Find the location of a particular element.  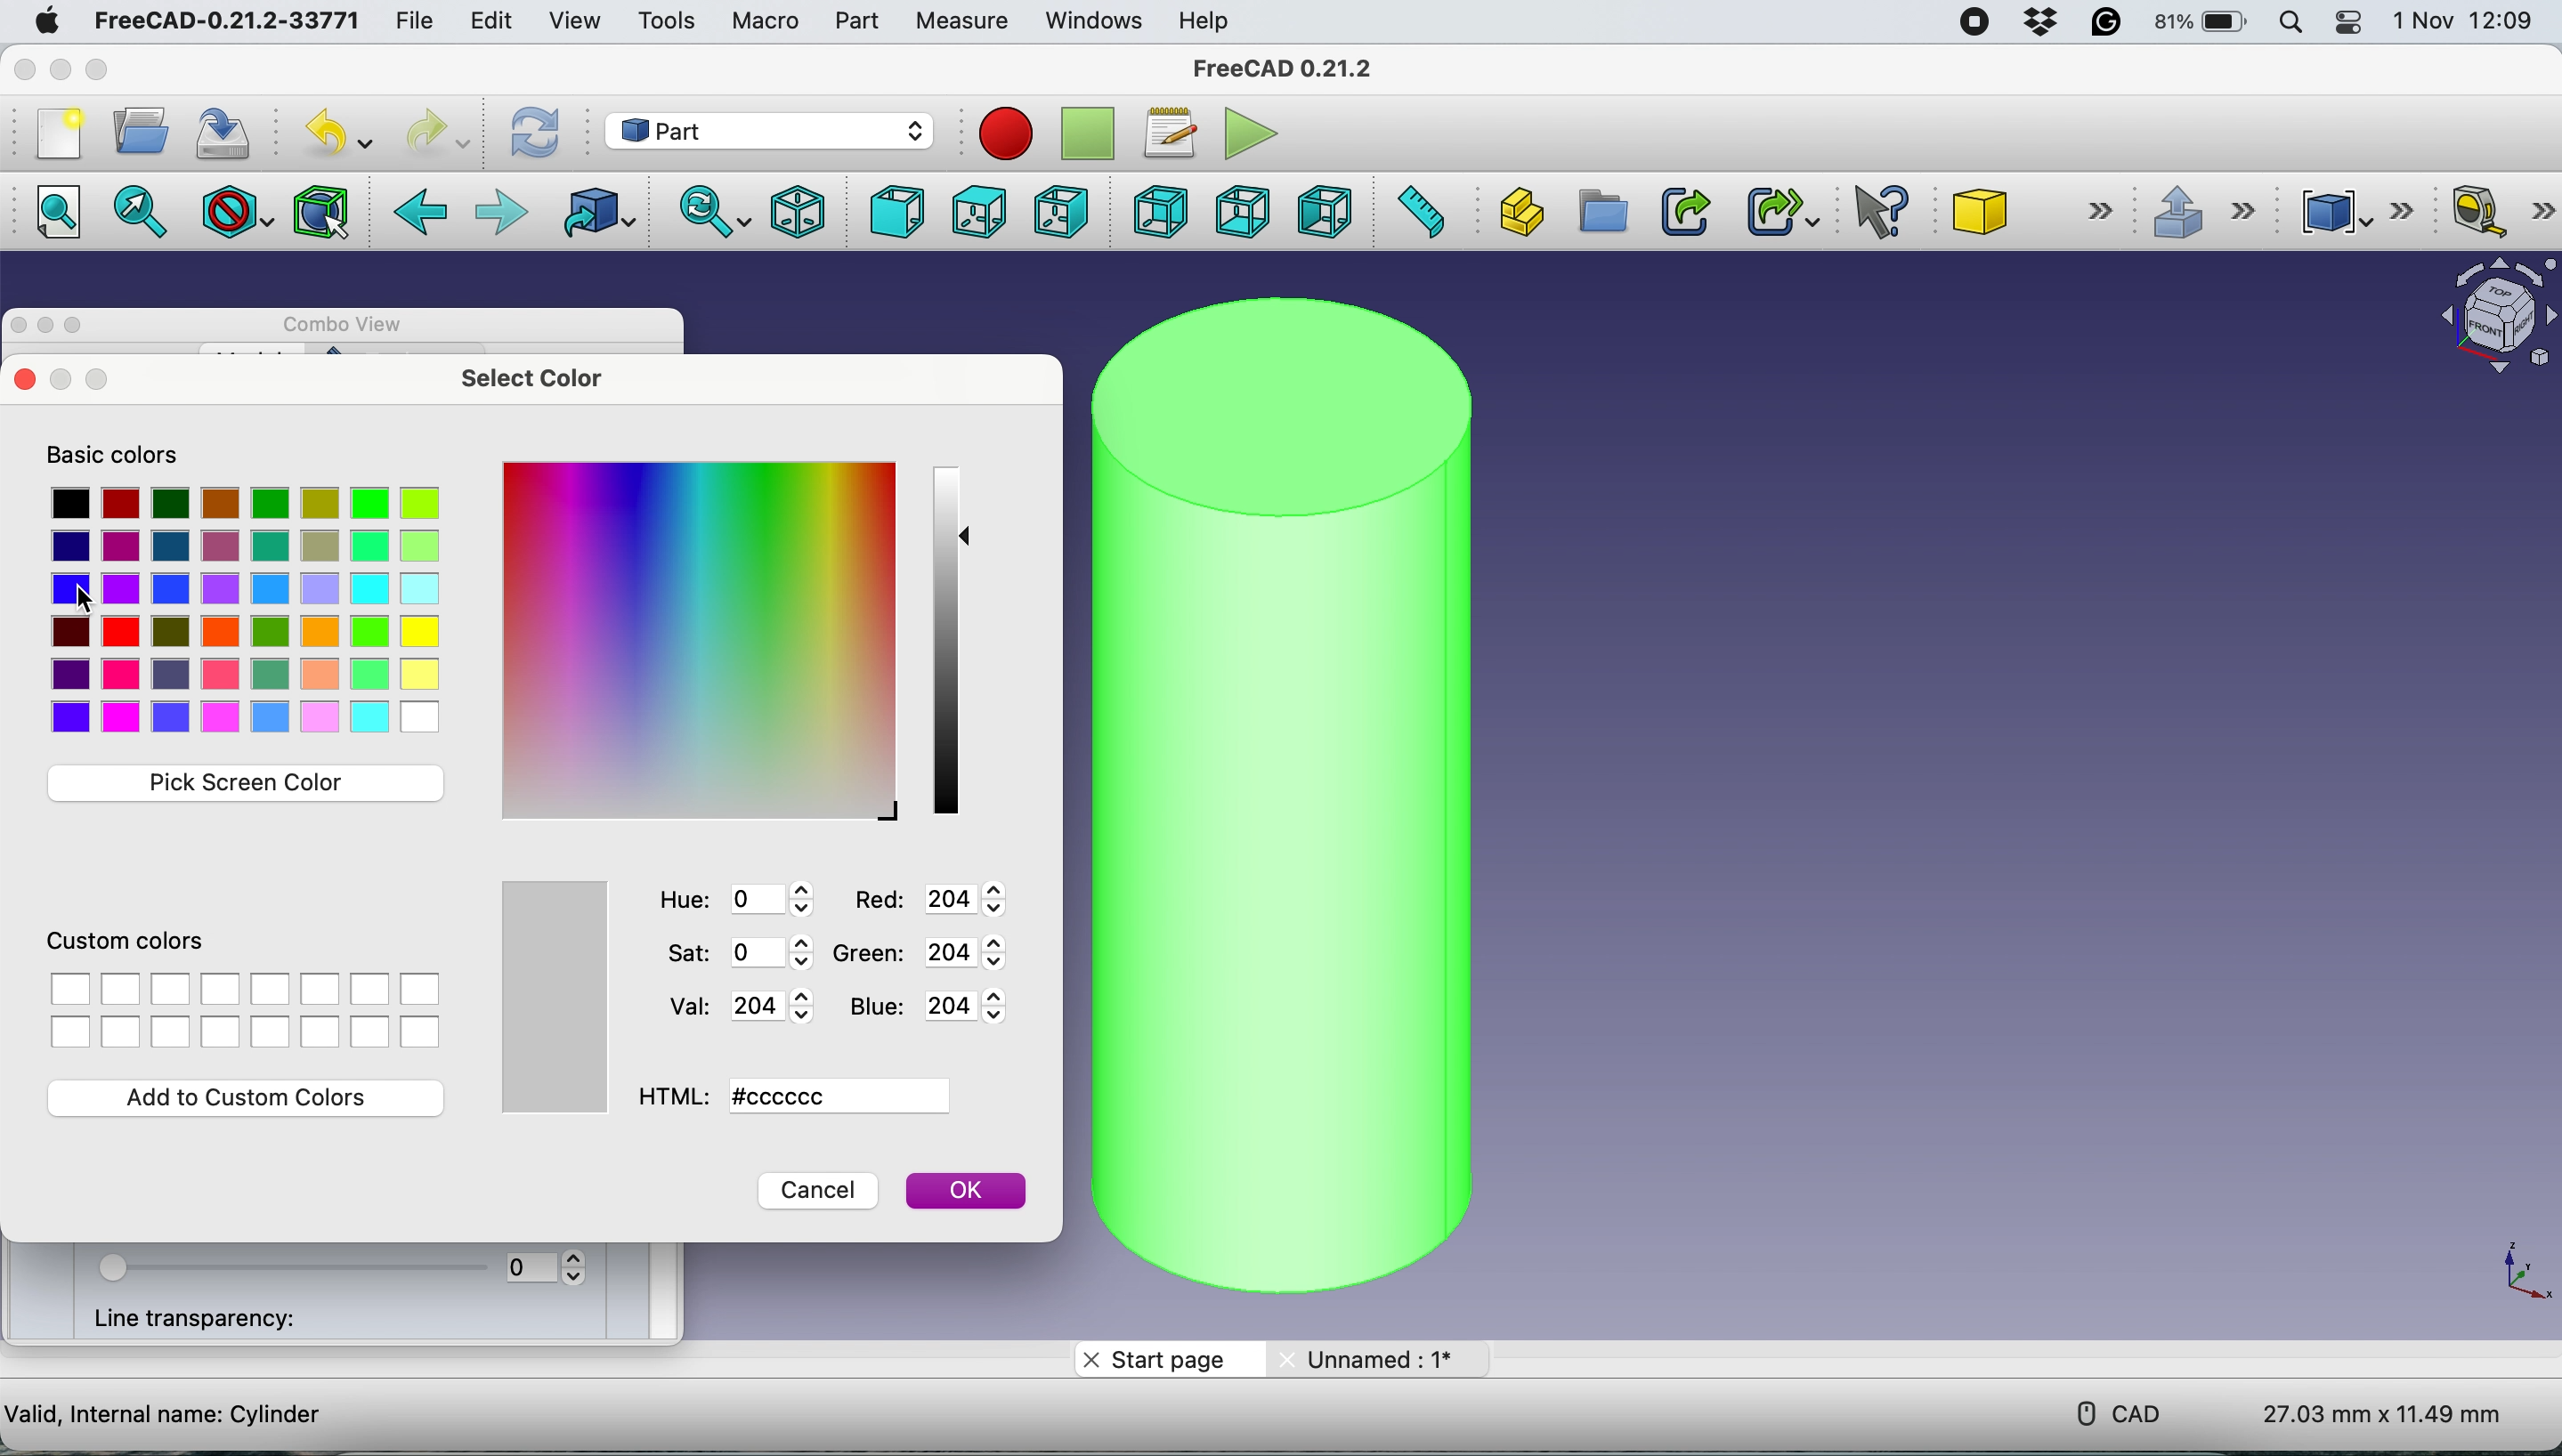

freecad is located at coordinates (1283, 64).